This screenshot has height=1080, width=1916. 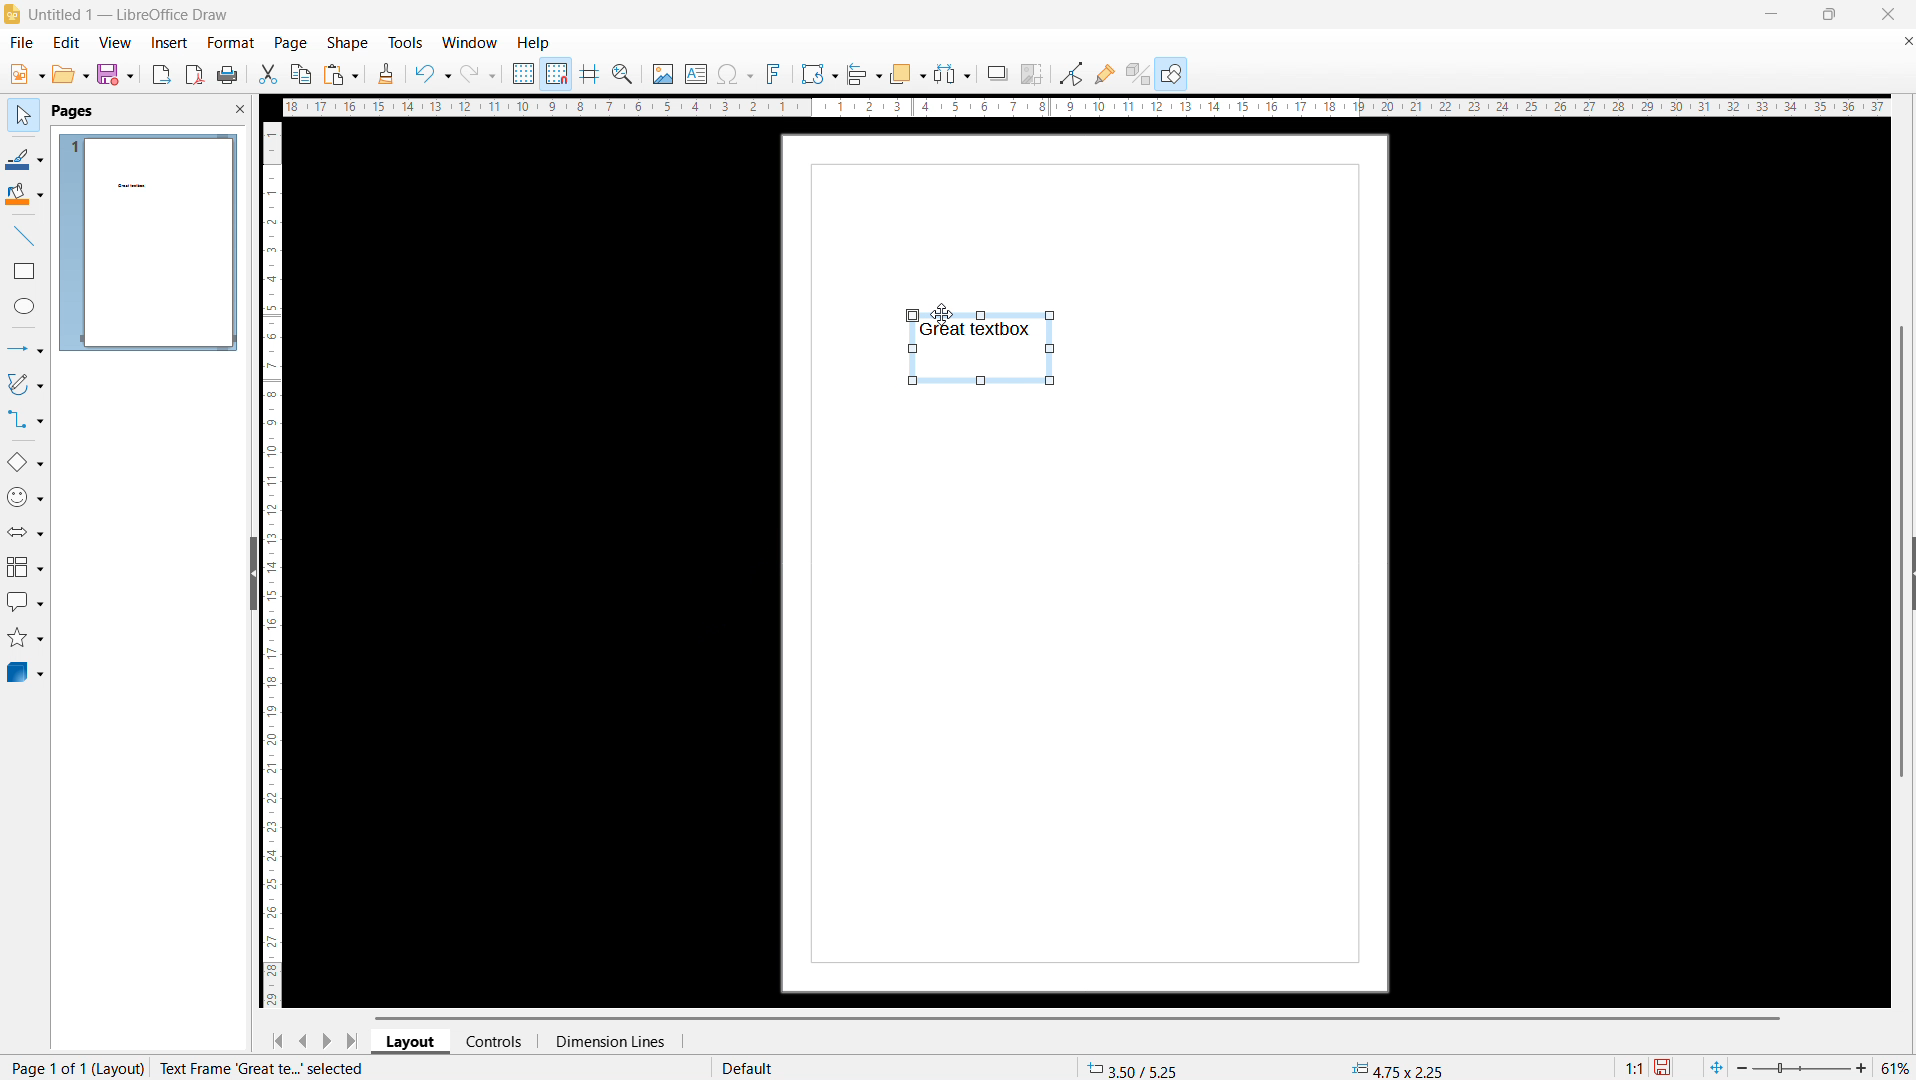 What do you see at coordinates (907, 73) in the screenshot?
I see `arrange` at bounding box center [907, 73].